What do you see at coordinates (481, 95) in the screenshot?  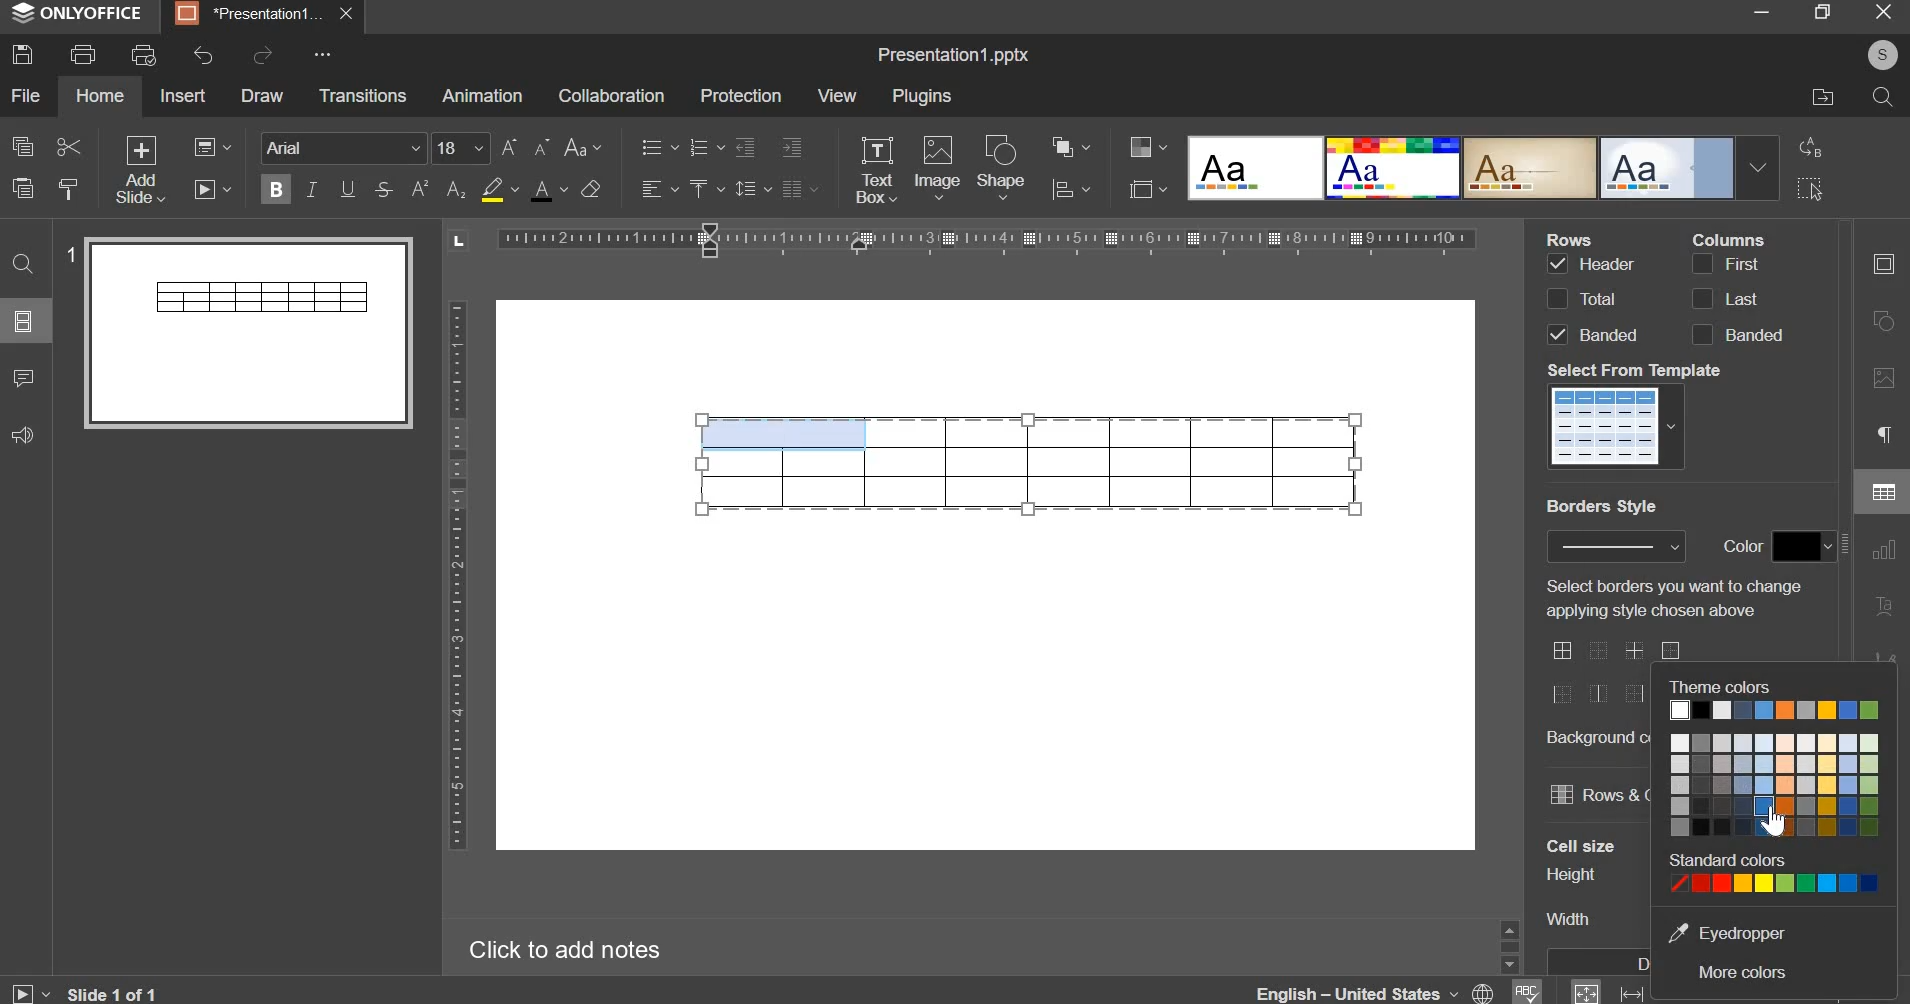 I see `animation` at bounding box center [481, 95].